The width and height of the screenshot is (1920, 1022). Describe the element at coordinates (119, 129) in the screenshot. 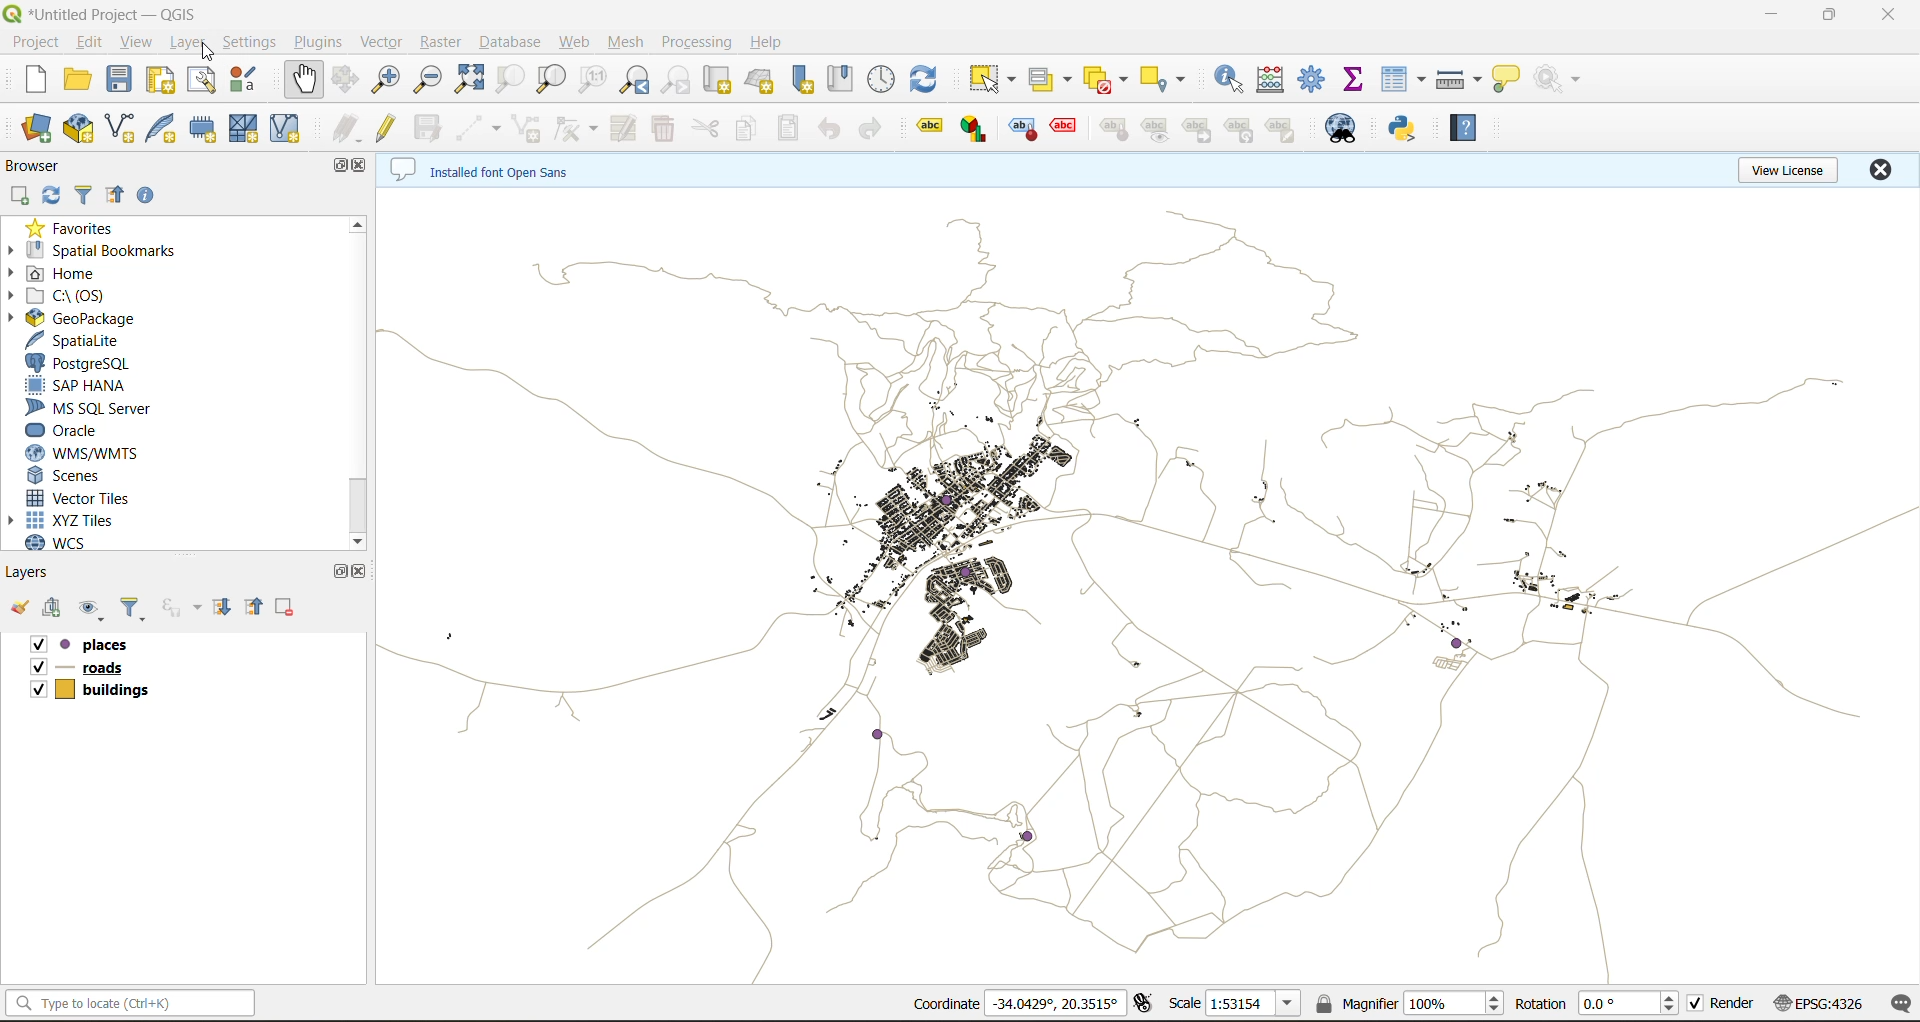

I see `new shapefile` at that location.